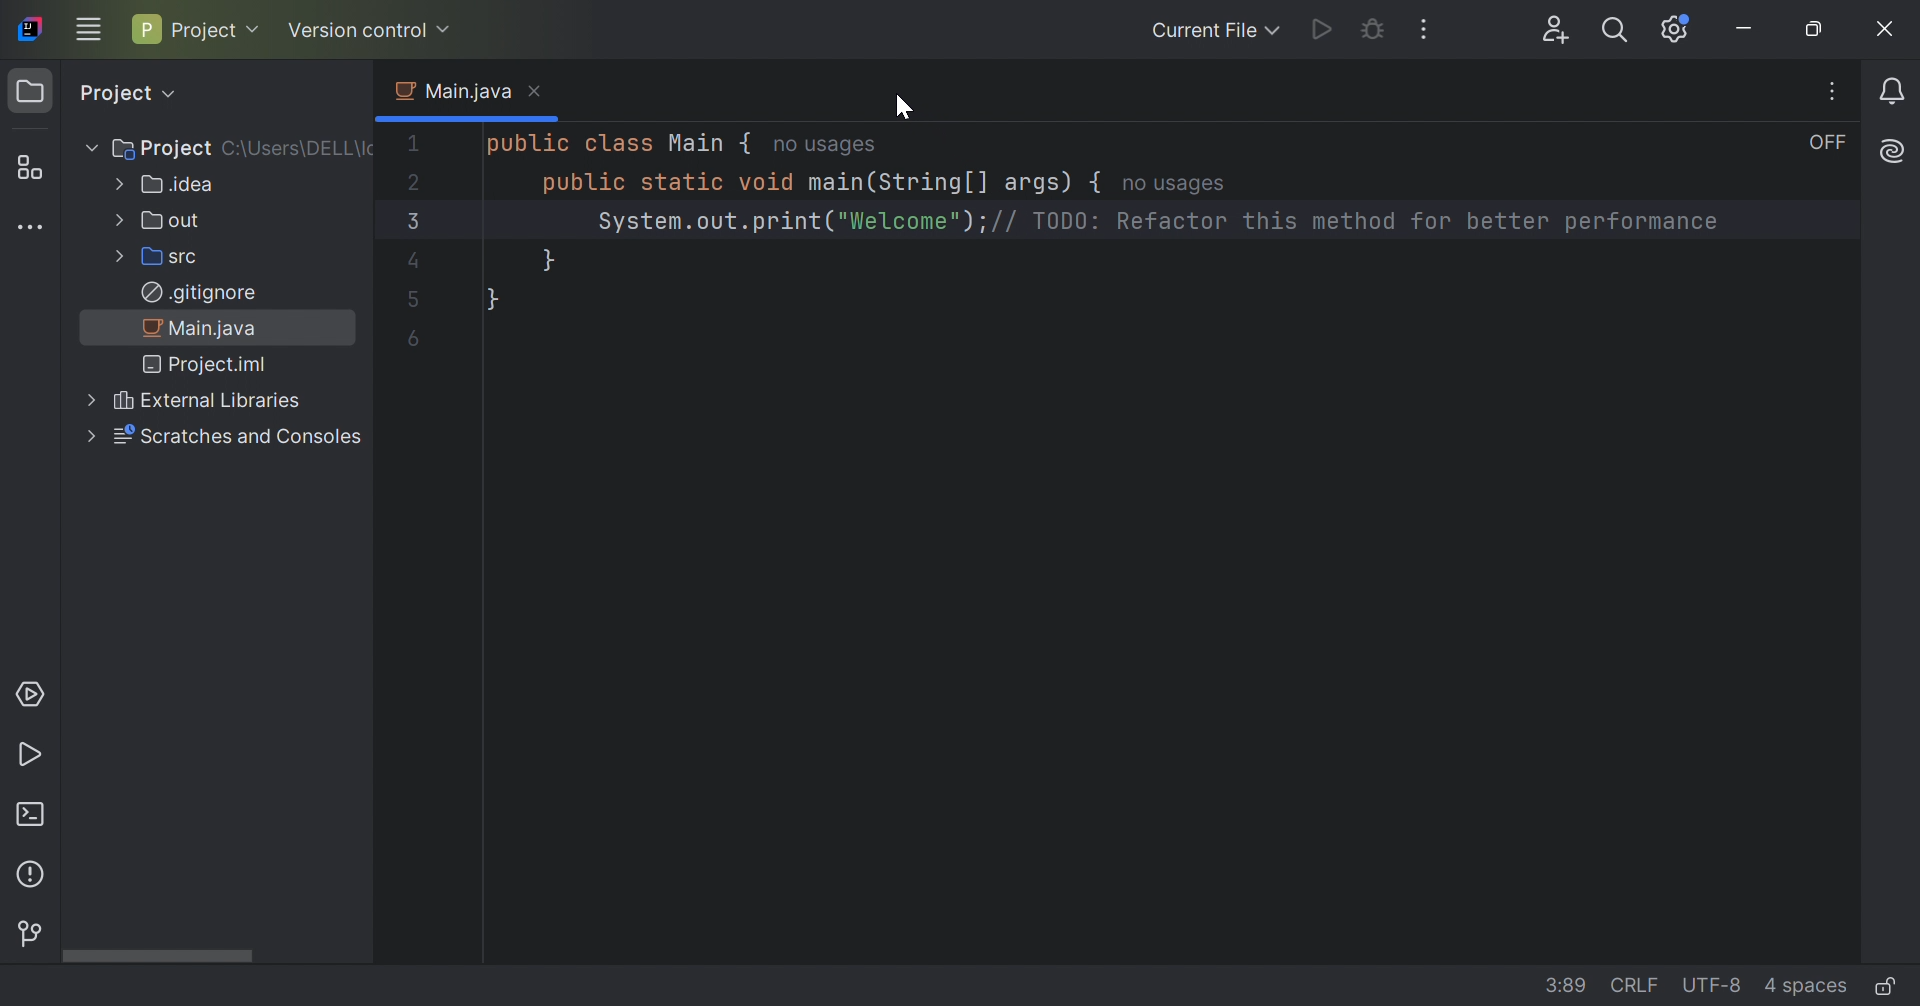 Image resolution: width=1920 pixels, height=1006 pixels. What do you see at coordinates (156, 955) in the screenshot?
I see `Scroll bar` at bounding box center [156, 955].